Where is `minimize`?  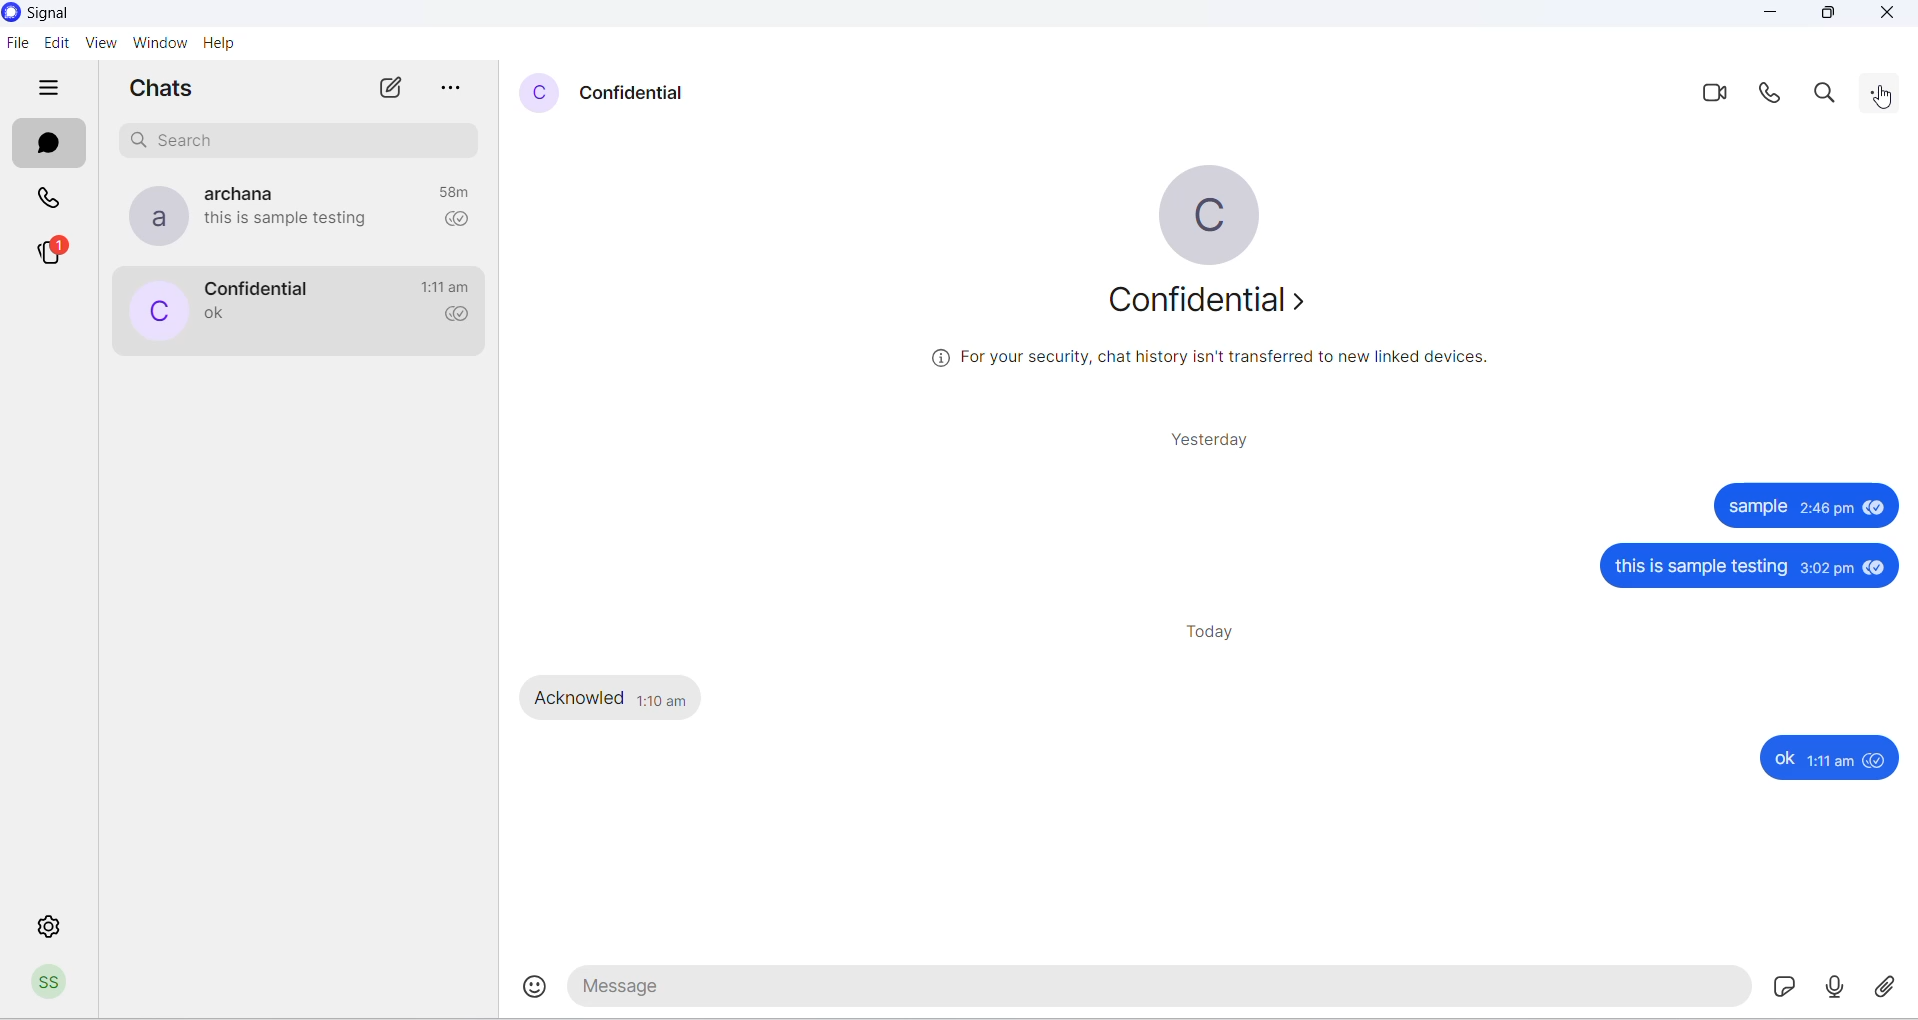
minimize is located at coordinates (1768, 17).